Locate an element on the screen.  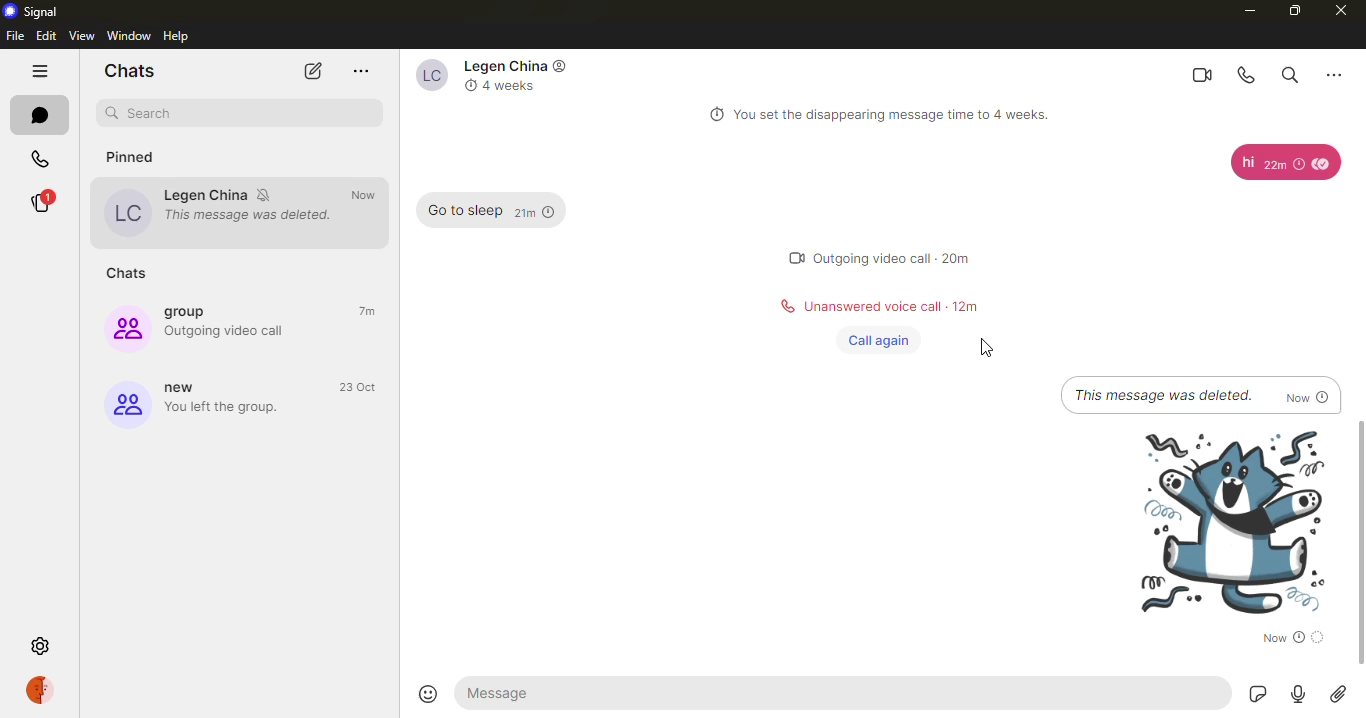
stories is located at coordinates (46, 202).